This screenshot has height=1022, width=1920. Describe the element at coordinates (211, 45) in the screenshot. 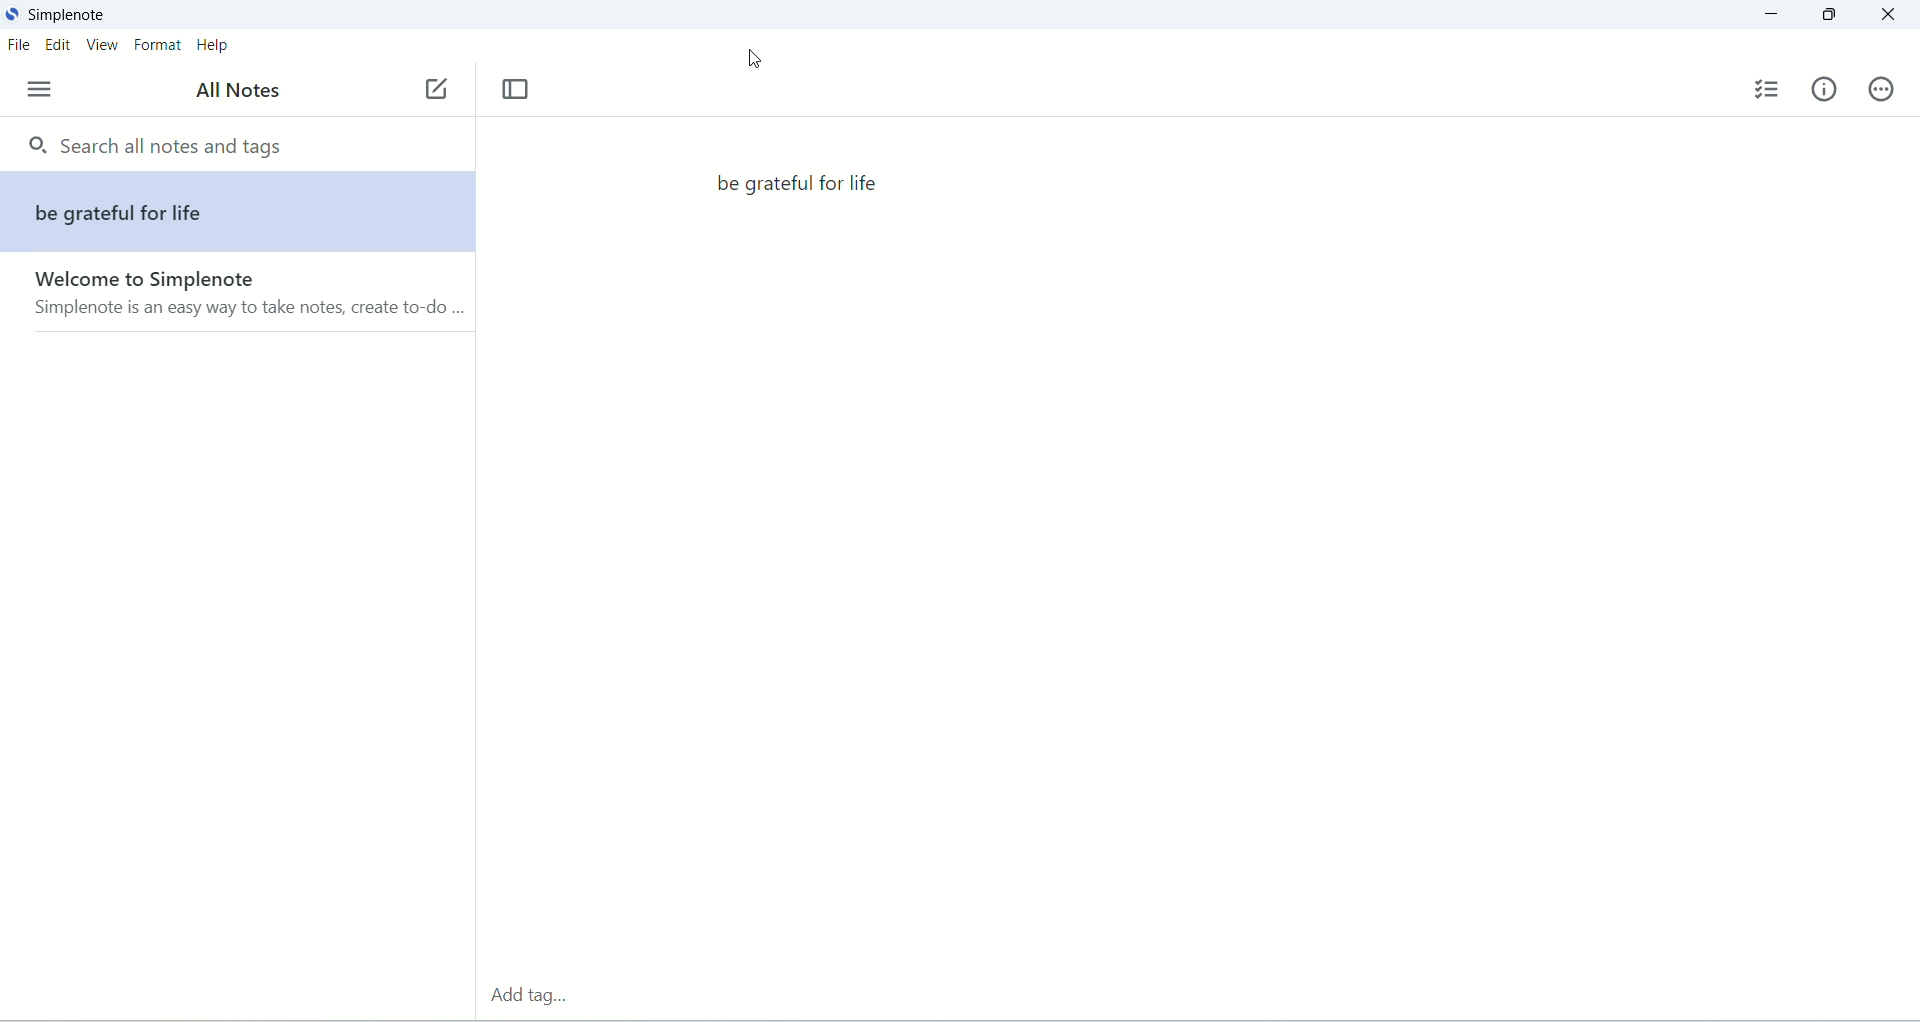

I see `help` at that location.